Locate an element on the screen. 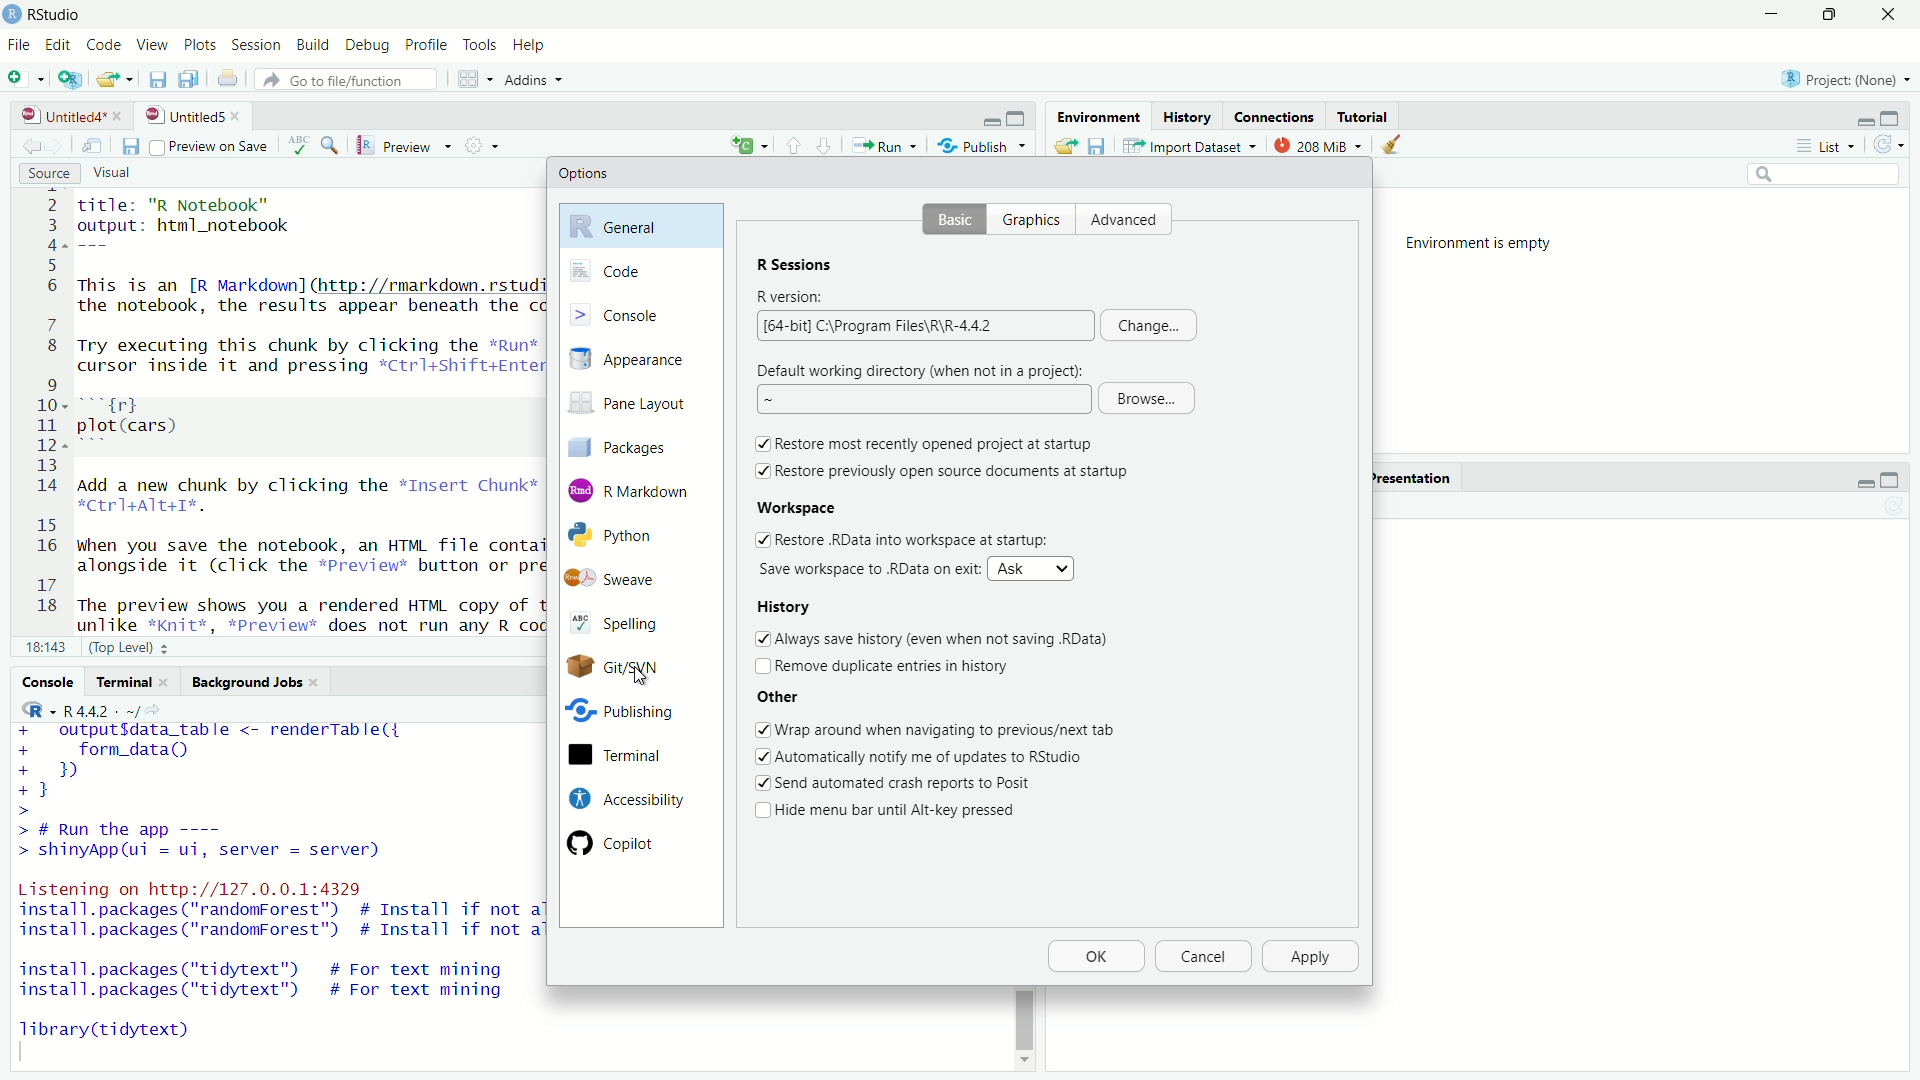  Apply is located at coordinates (1312, 957).